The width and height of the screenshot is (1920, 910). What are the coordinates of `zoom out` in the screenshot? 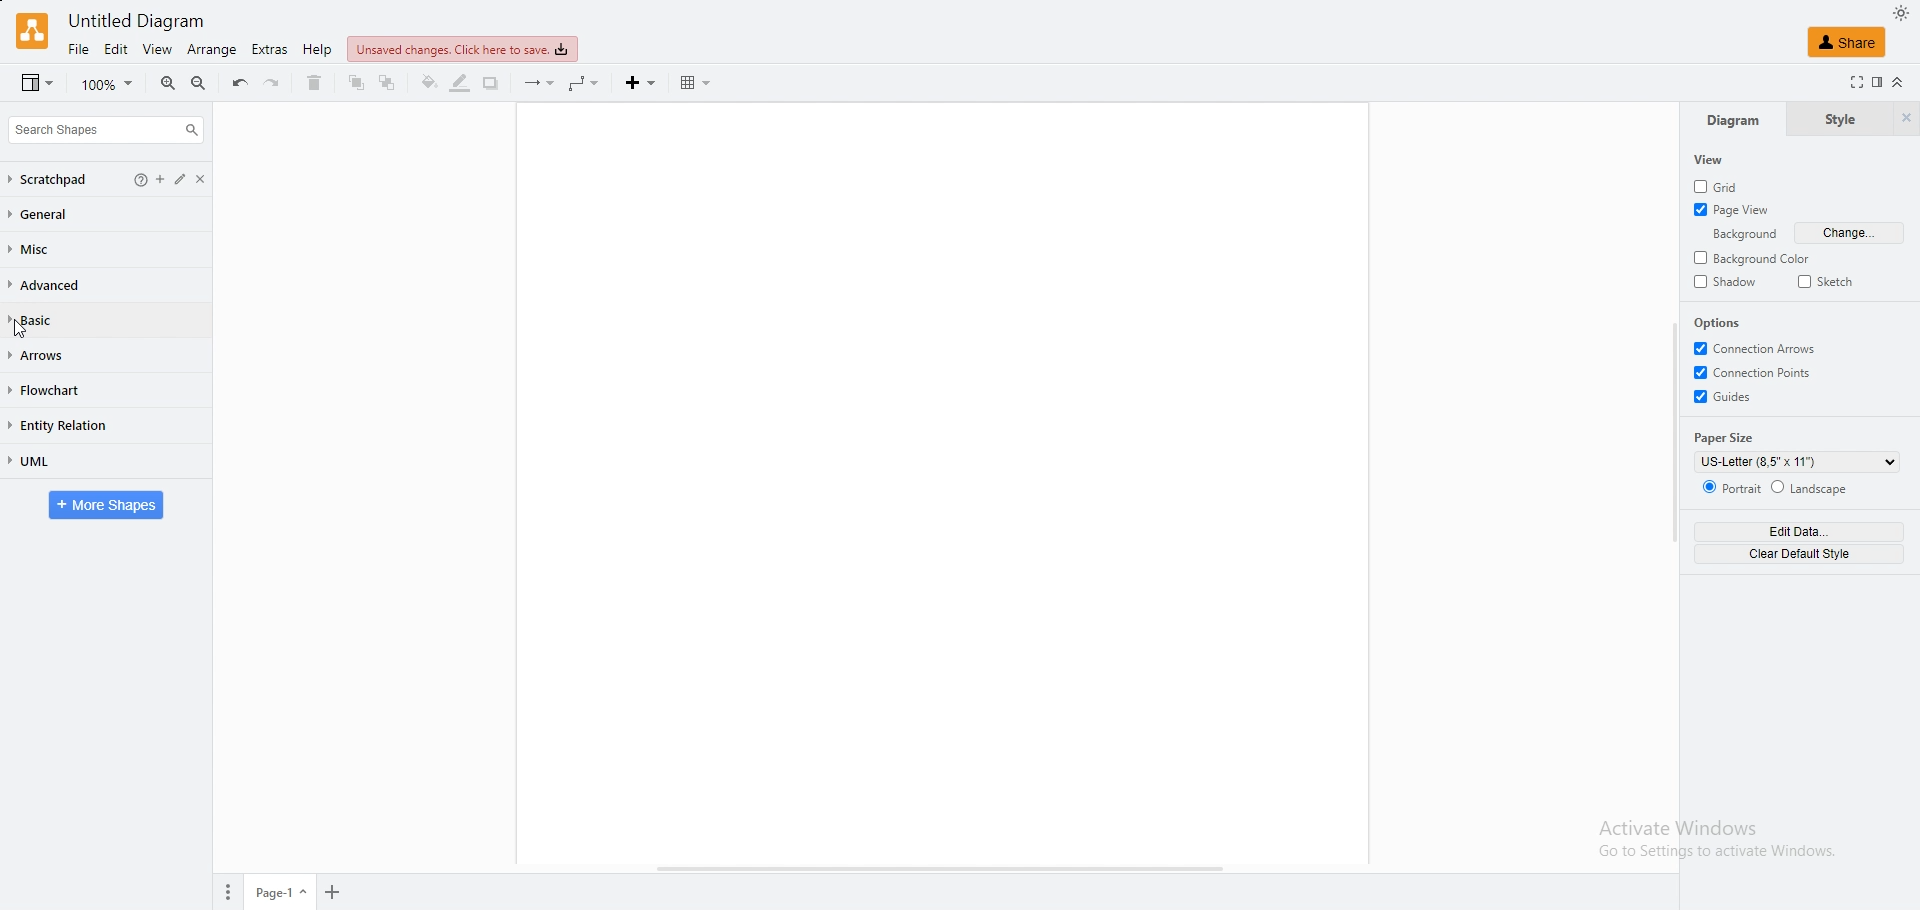 It's located at (200, 84).